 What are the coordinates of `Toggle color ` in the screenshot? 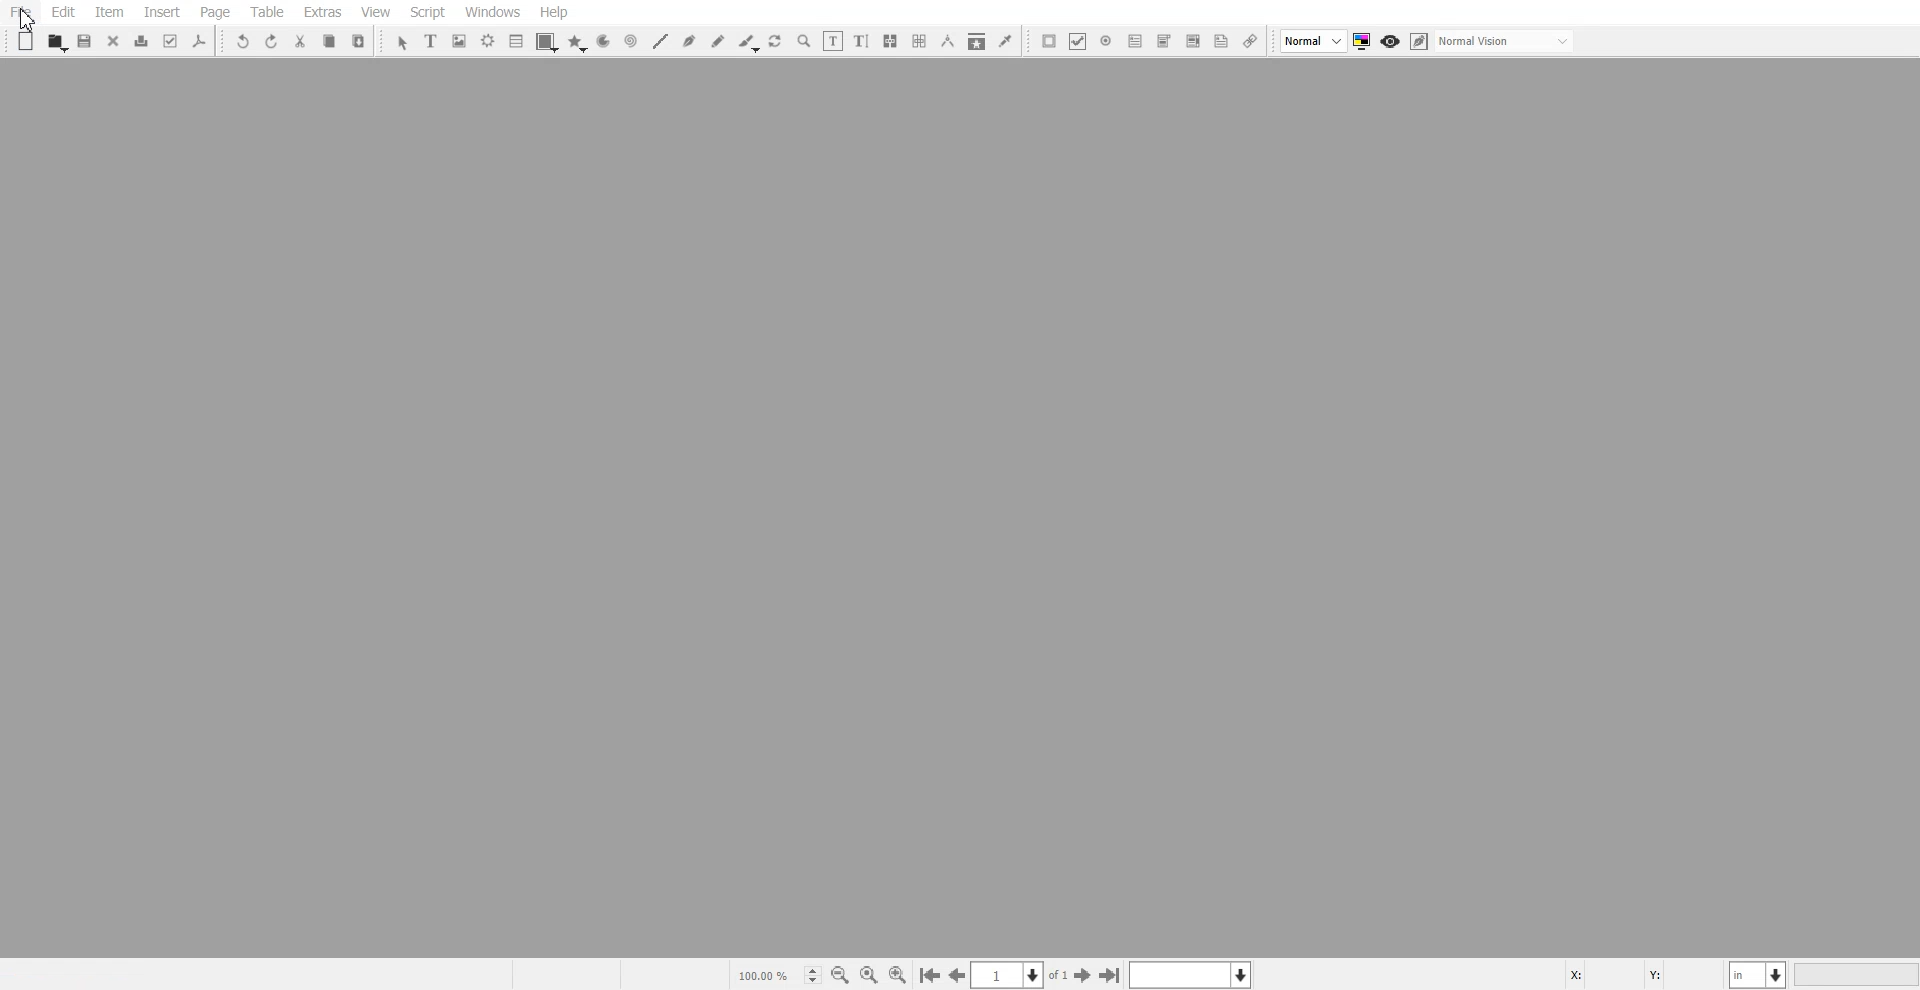 It's located at (1364, 42).